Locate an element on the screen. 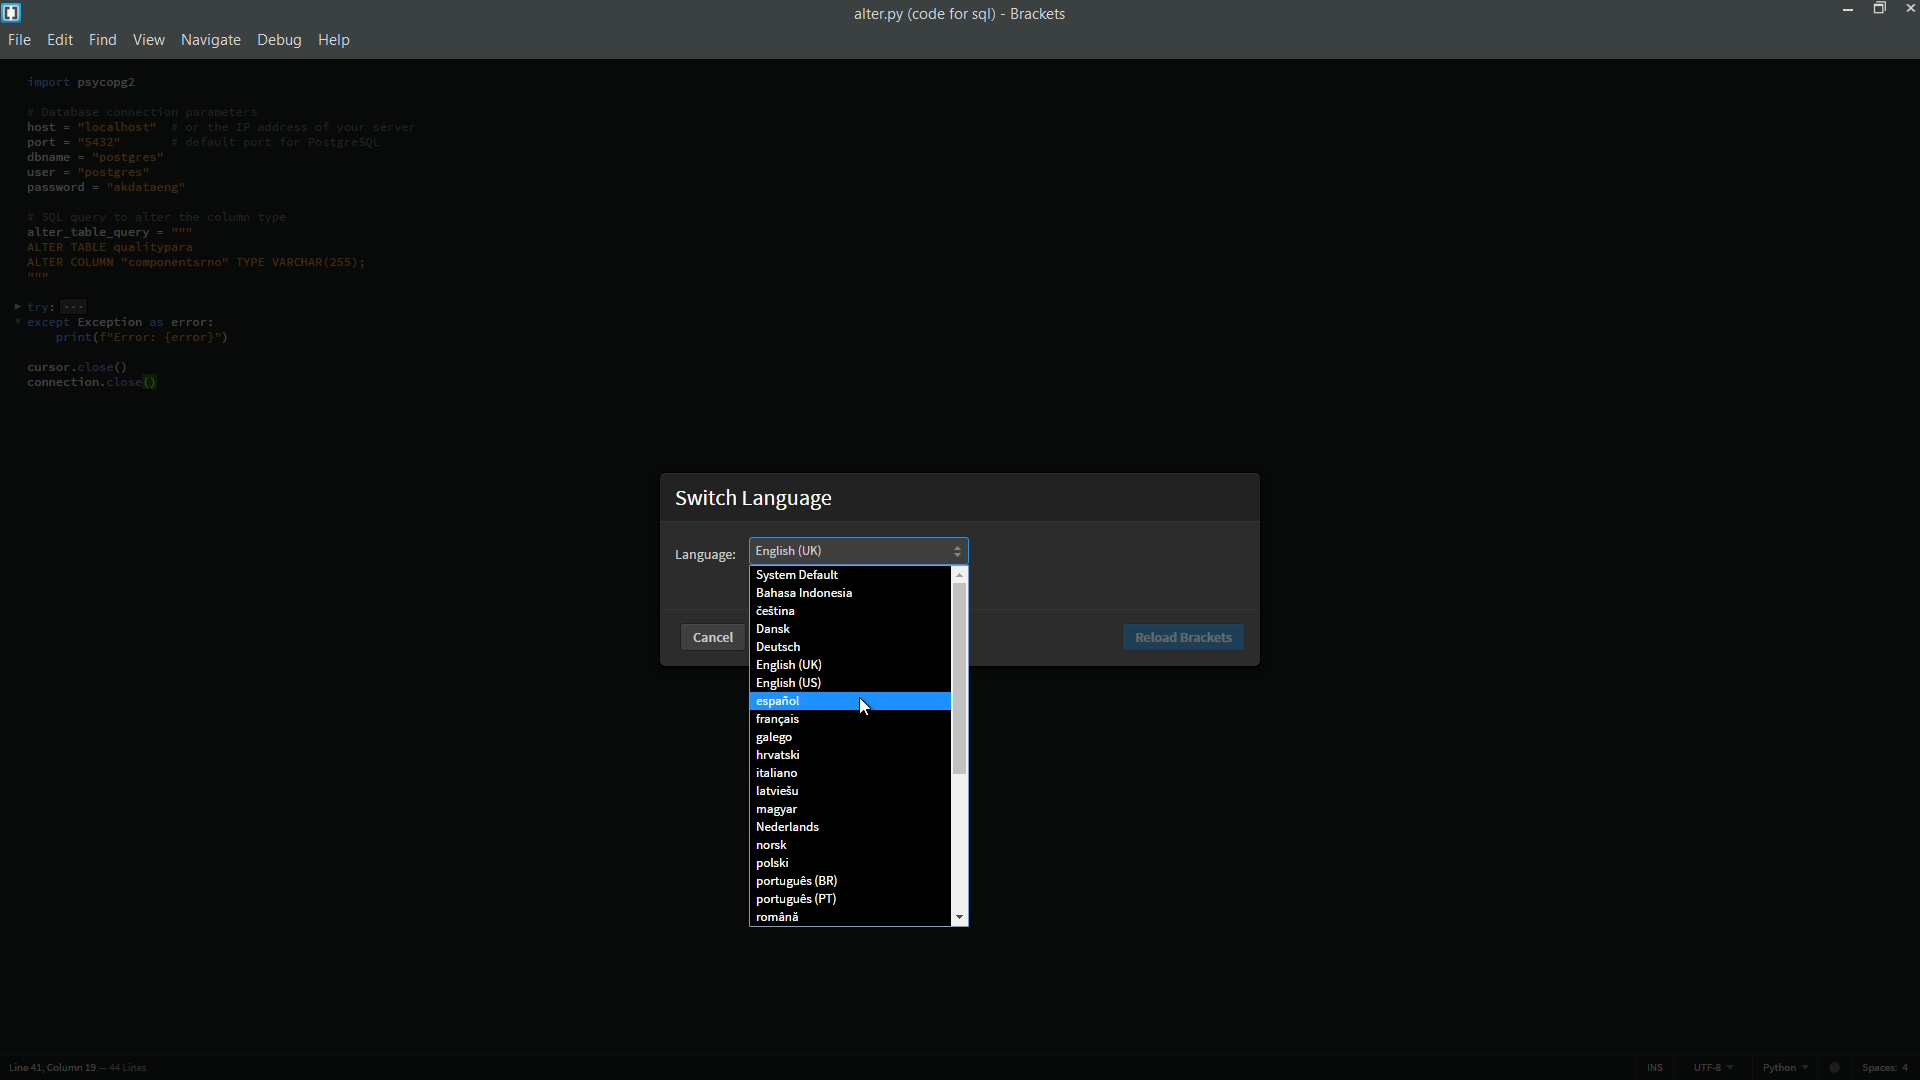  hrvatski is located at coordinates (849, 754).